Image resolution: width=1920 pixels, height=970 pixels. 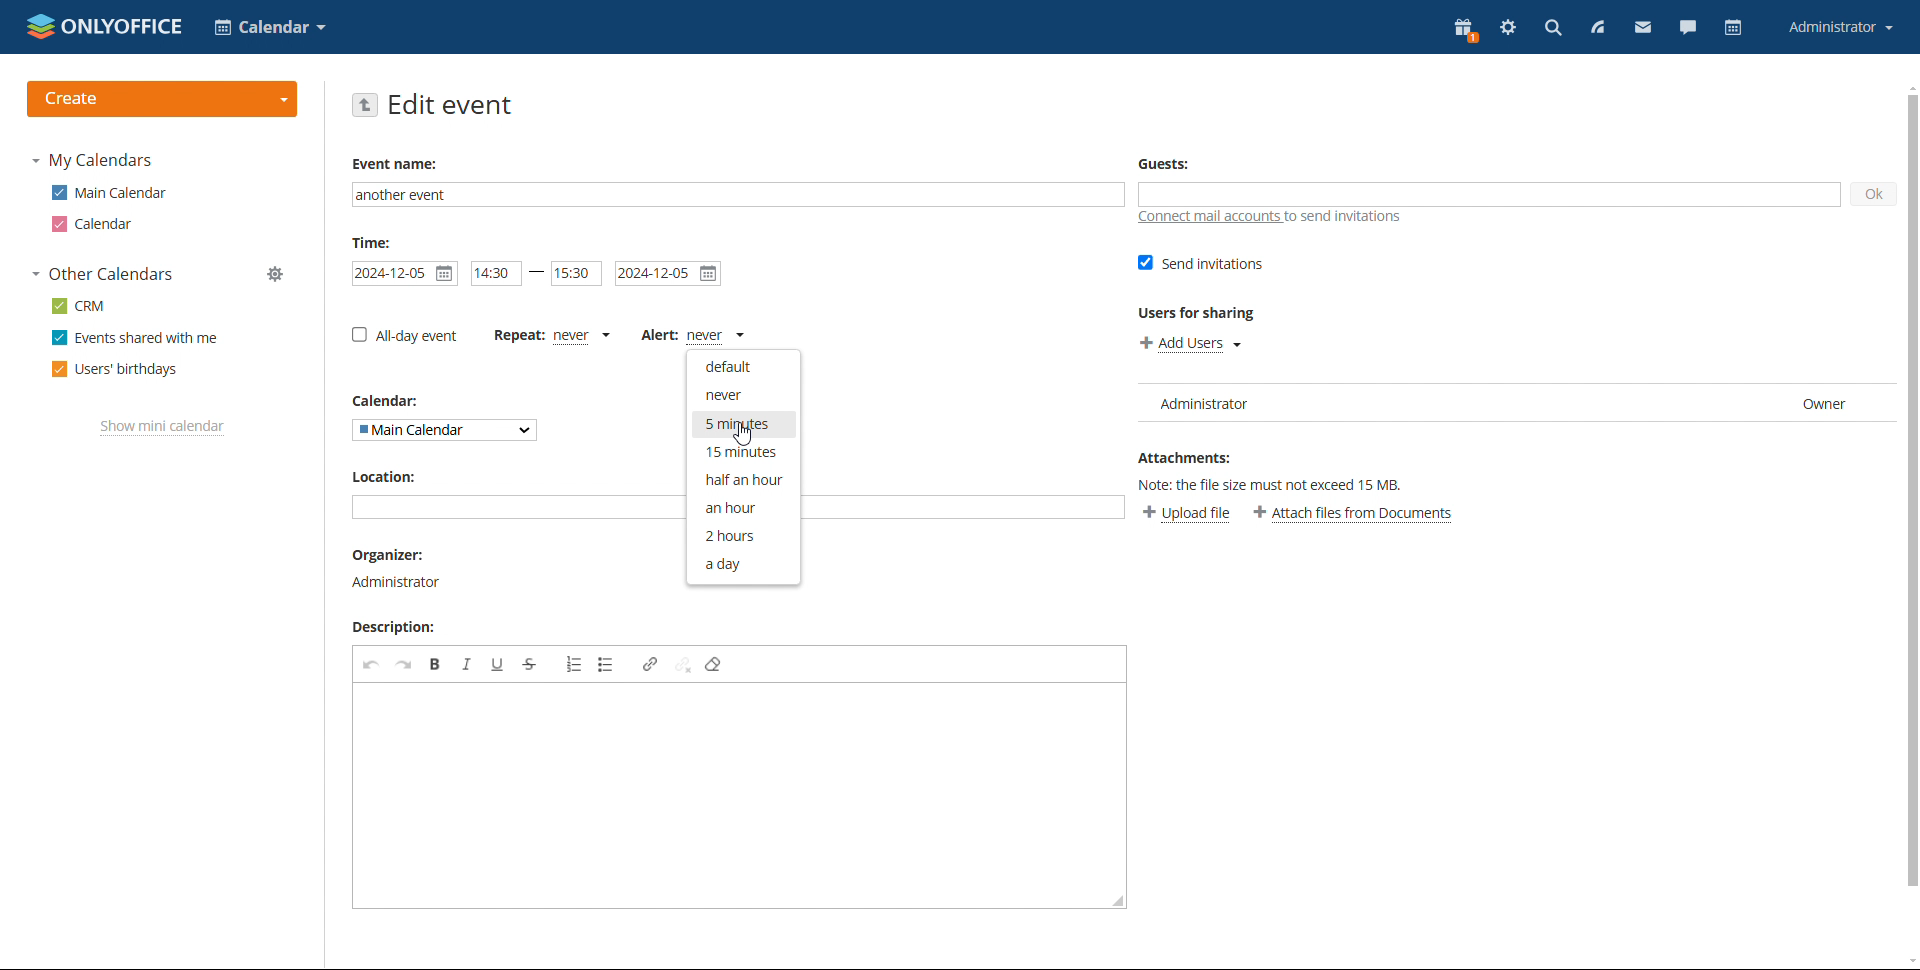 What do you see at coordinates (135, 338) in the screenshot?
I see `events shared with me` at bounding box center [135, 338].